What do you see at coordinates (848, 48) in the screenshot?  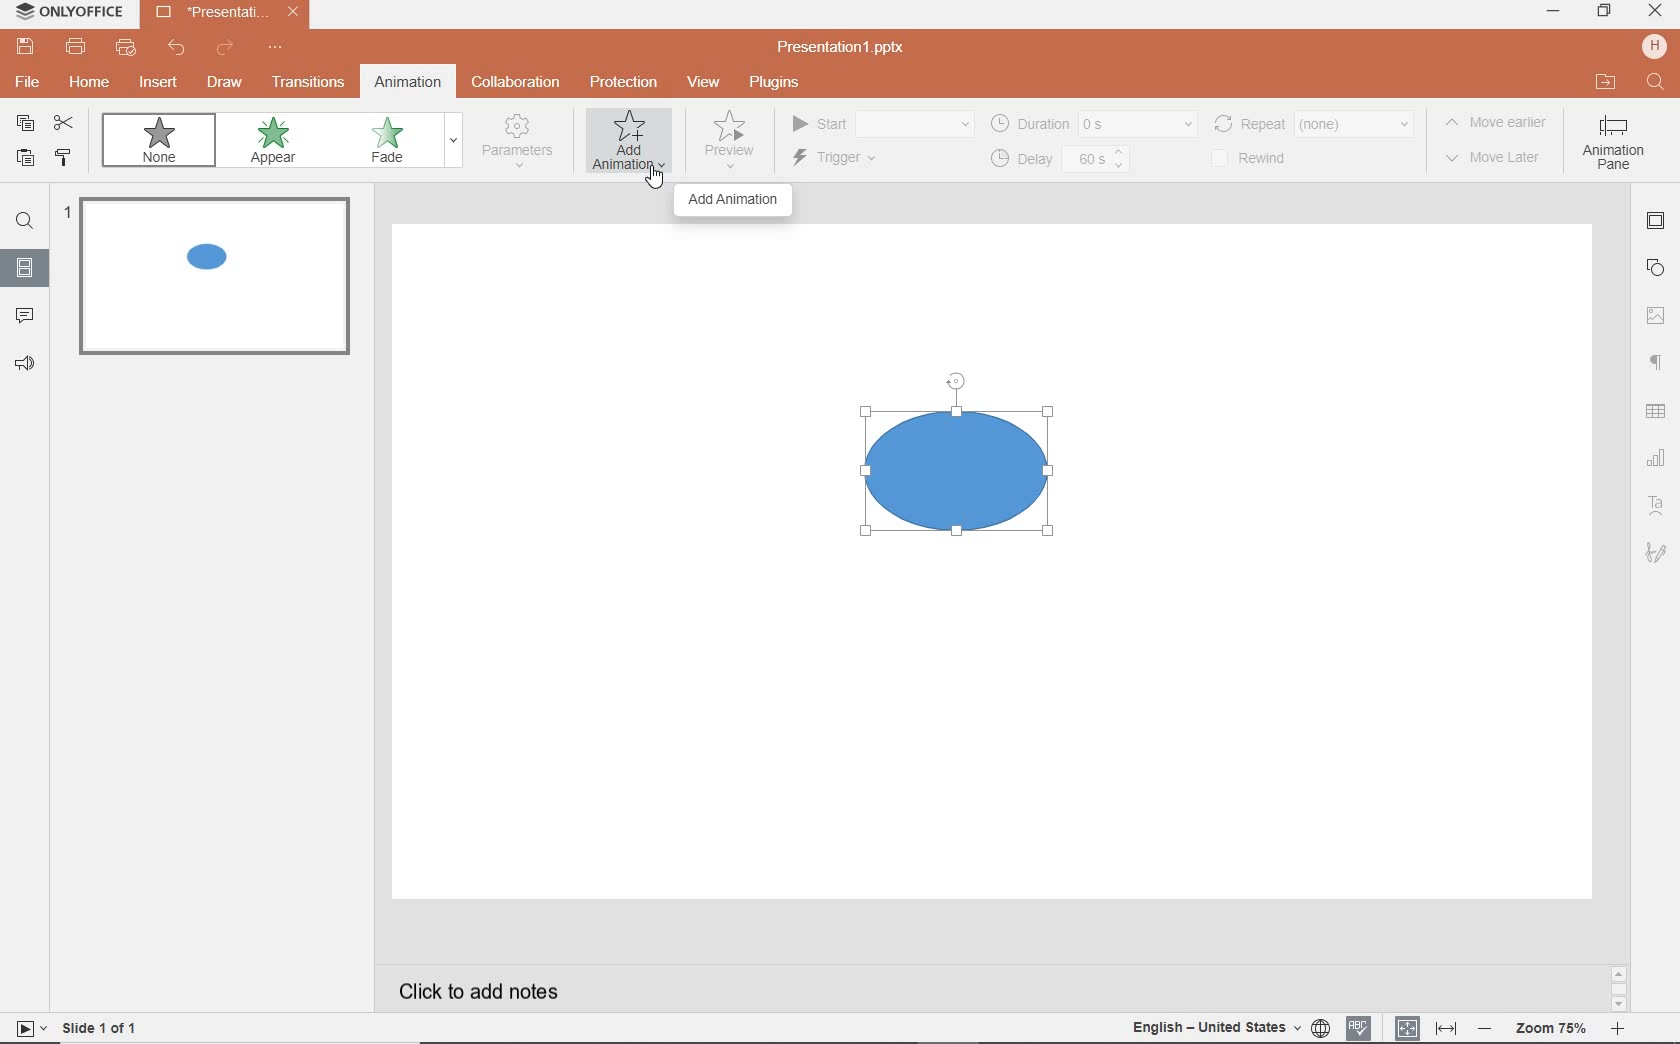 I see `file name` at bounding box center [848, 48].